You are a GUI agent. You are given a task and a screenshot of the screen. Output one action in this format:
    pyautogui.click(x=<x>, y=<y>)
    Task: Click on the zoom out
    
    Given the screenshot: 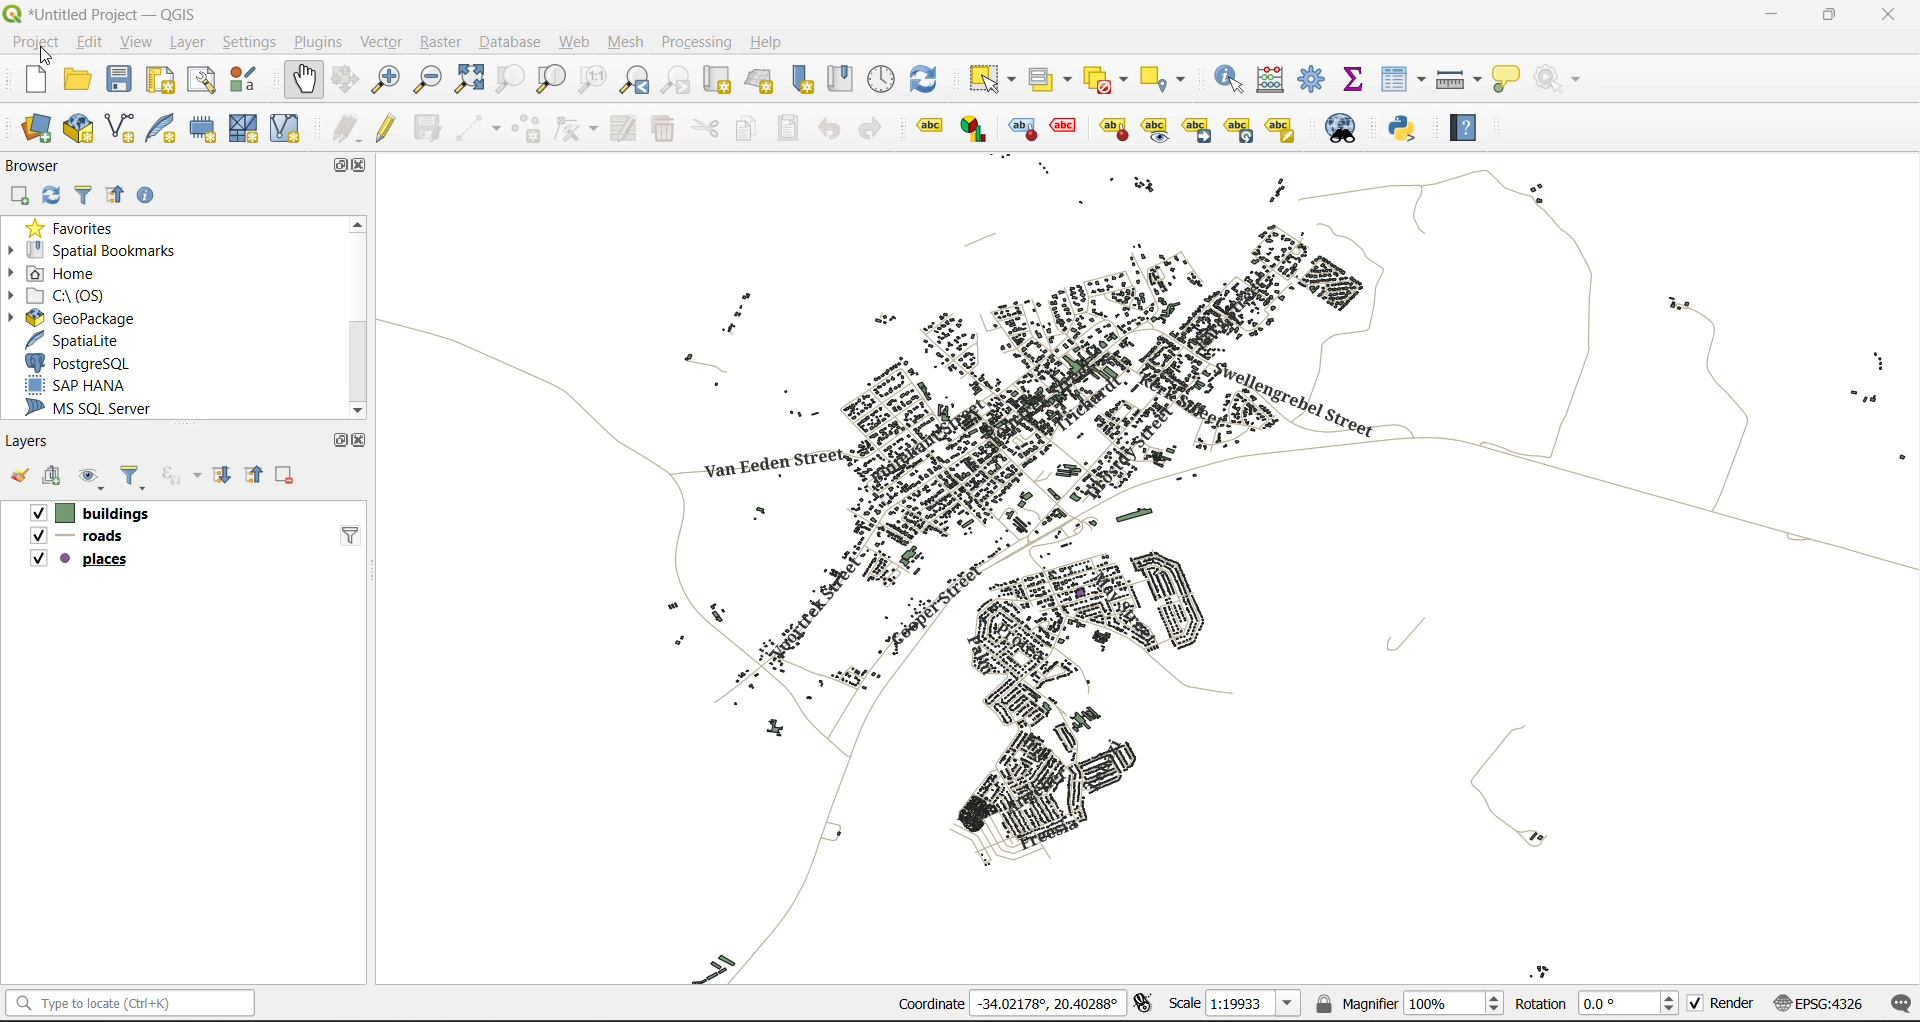 What is the action you would take?
    pyautogui.click(x=428, y=81)
    